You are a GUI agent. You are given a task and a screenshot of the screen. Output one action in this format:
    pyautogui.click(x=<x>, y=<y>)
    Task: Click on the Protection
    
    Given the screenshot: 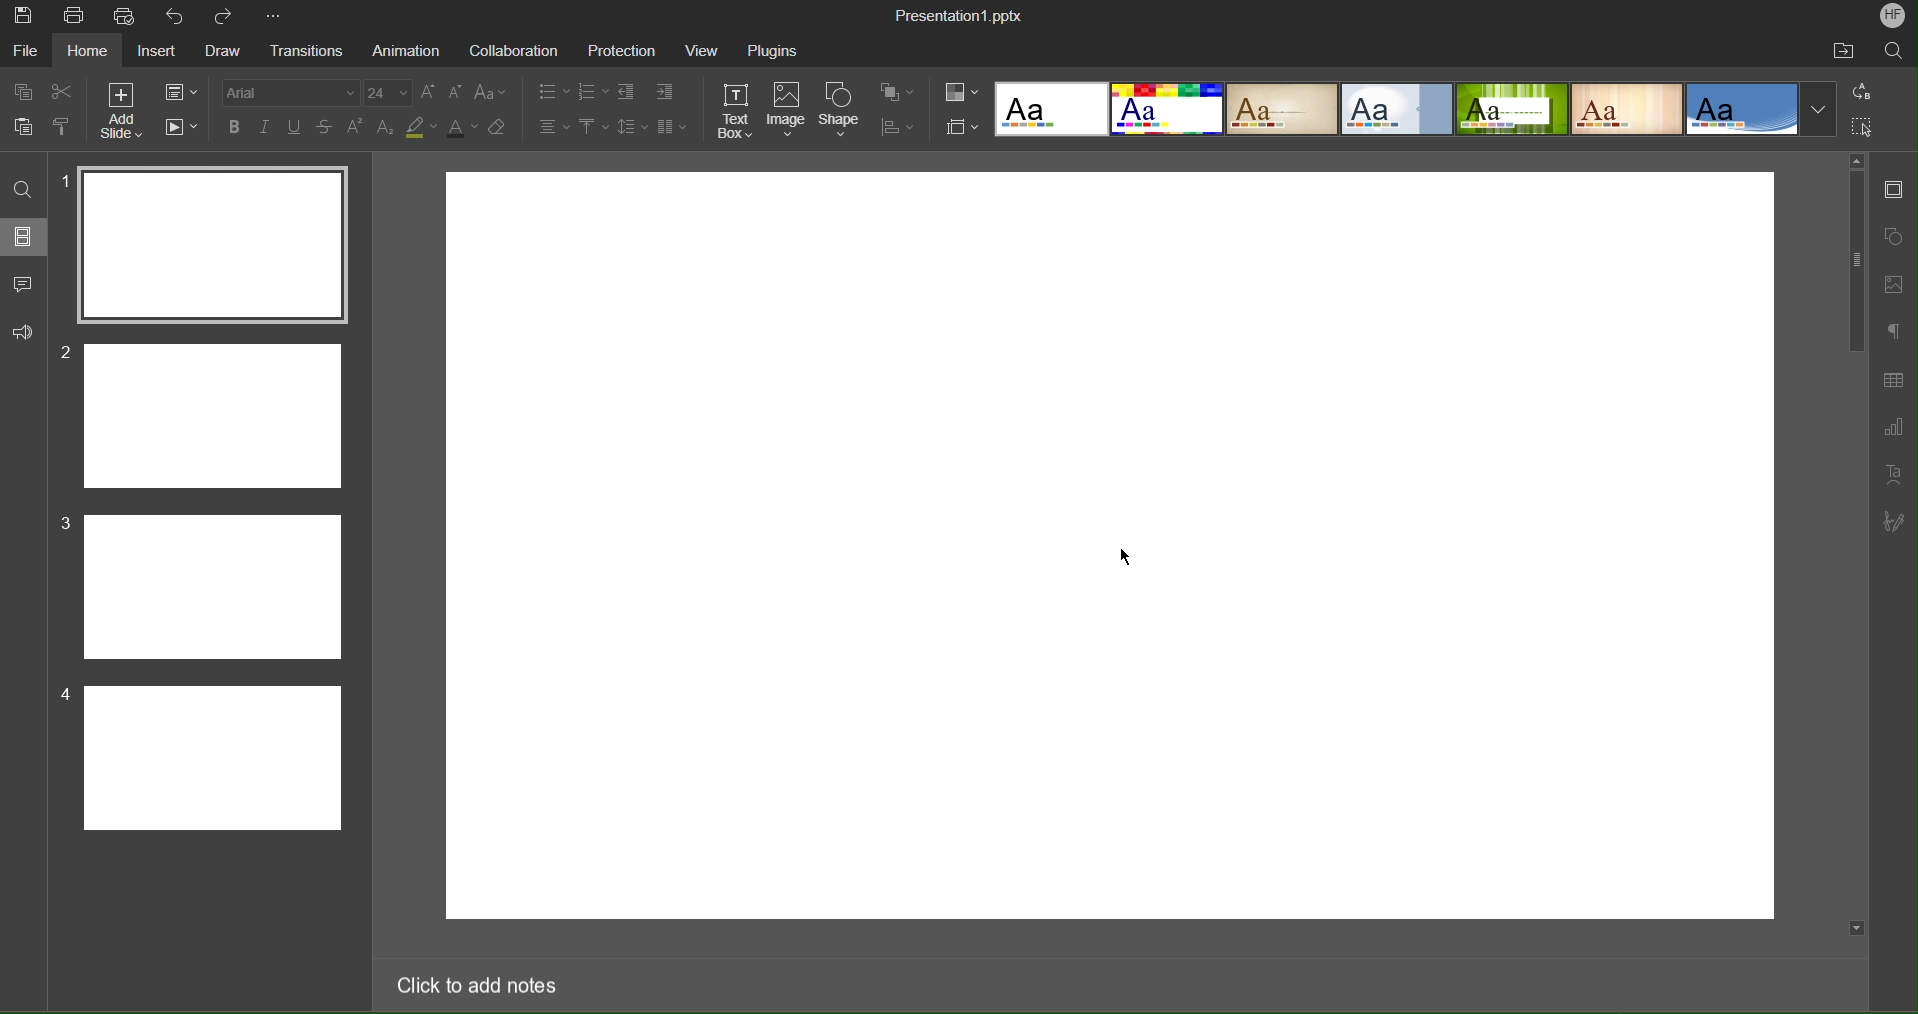 What is the action you would take?
    pyautogui.click(x=622, y=50)
    